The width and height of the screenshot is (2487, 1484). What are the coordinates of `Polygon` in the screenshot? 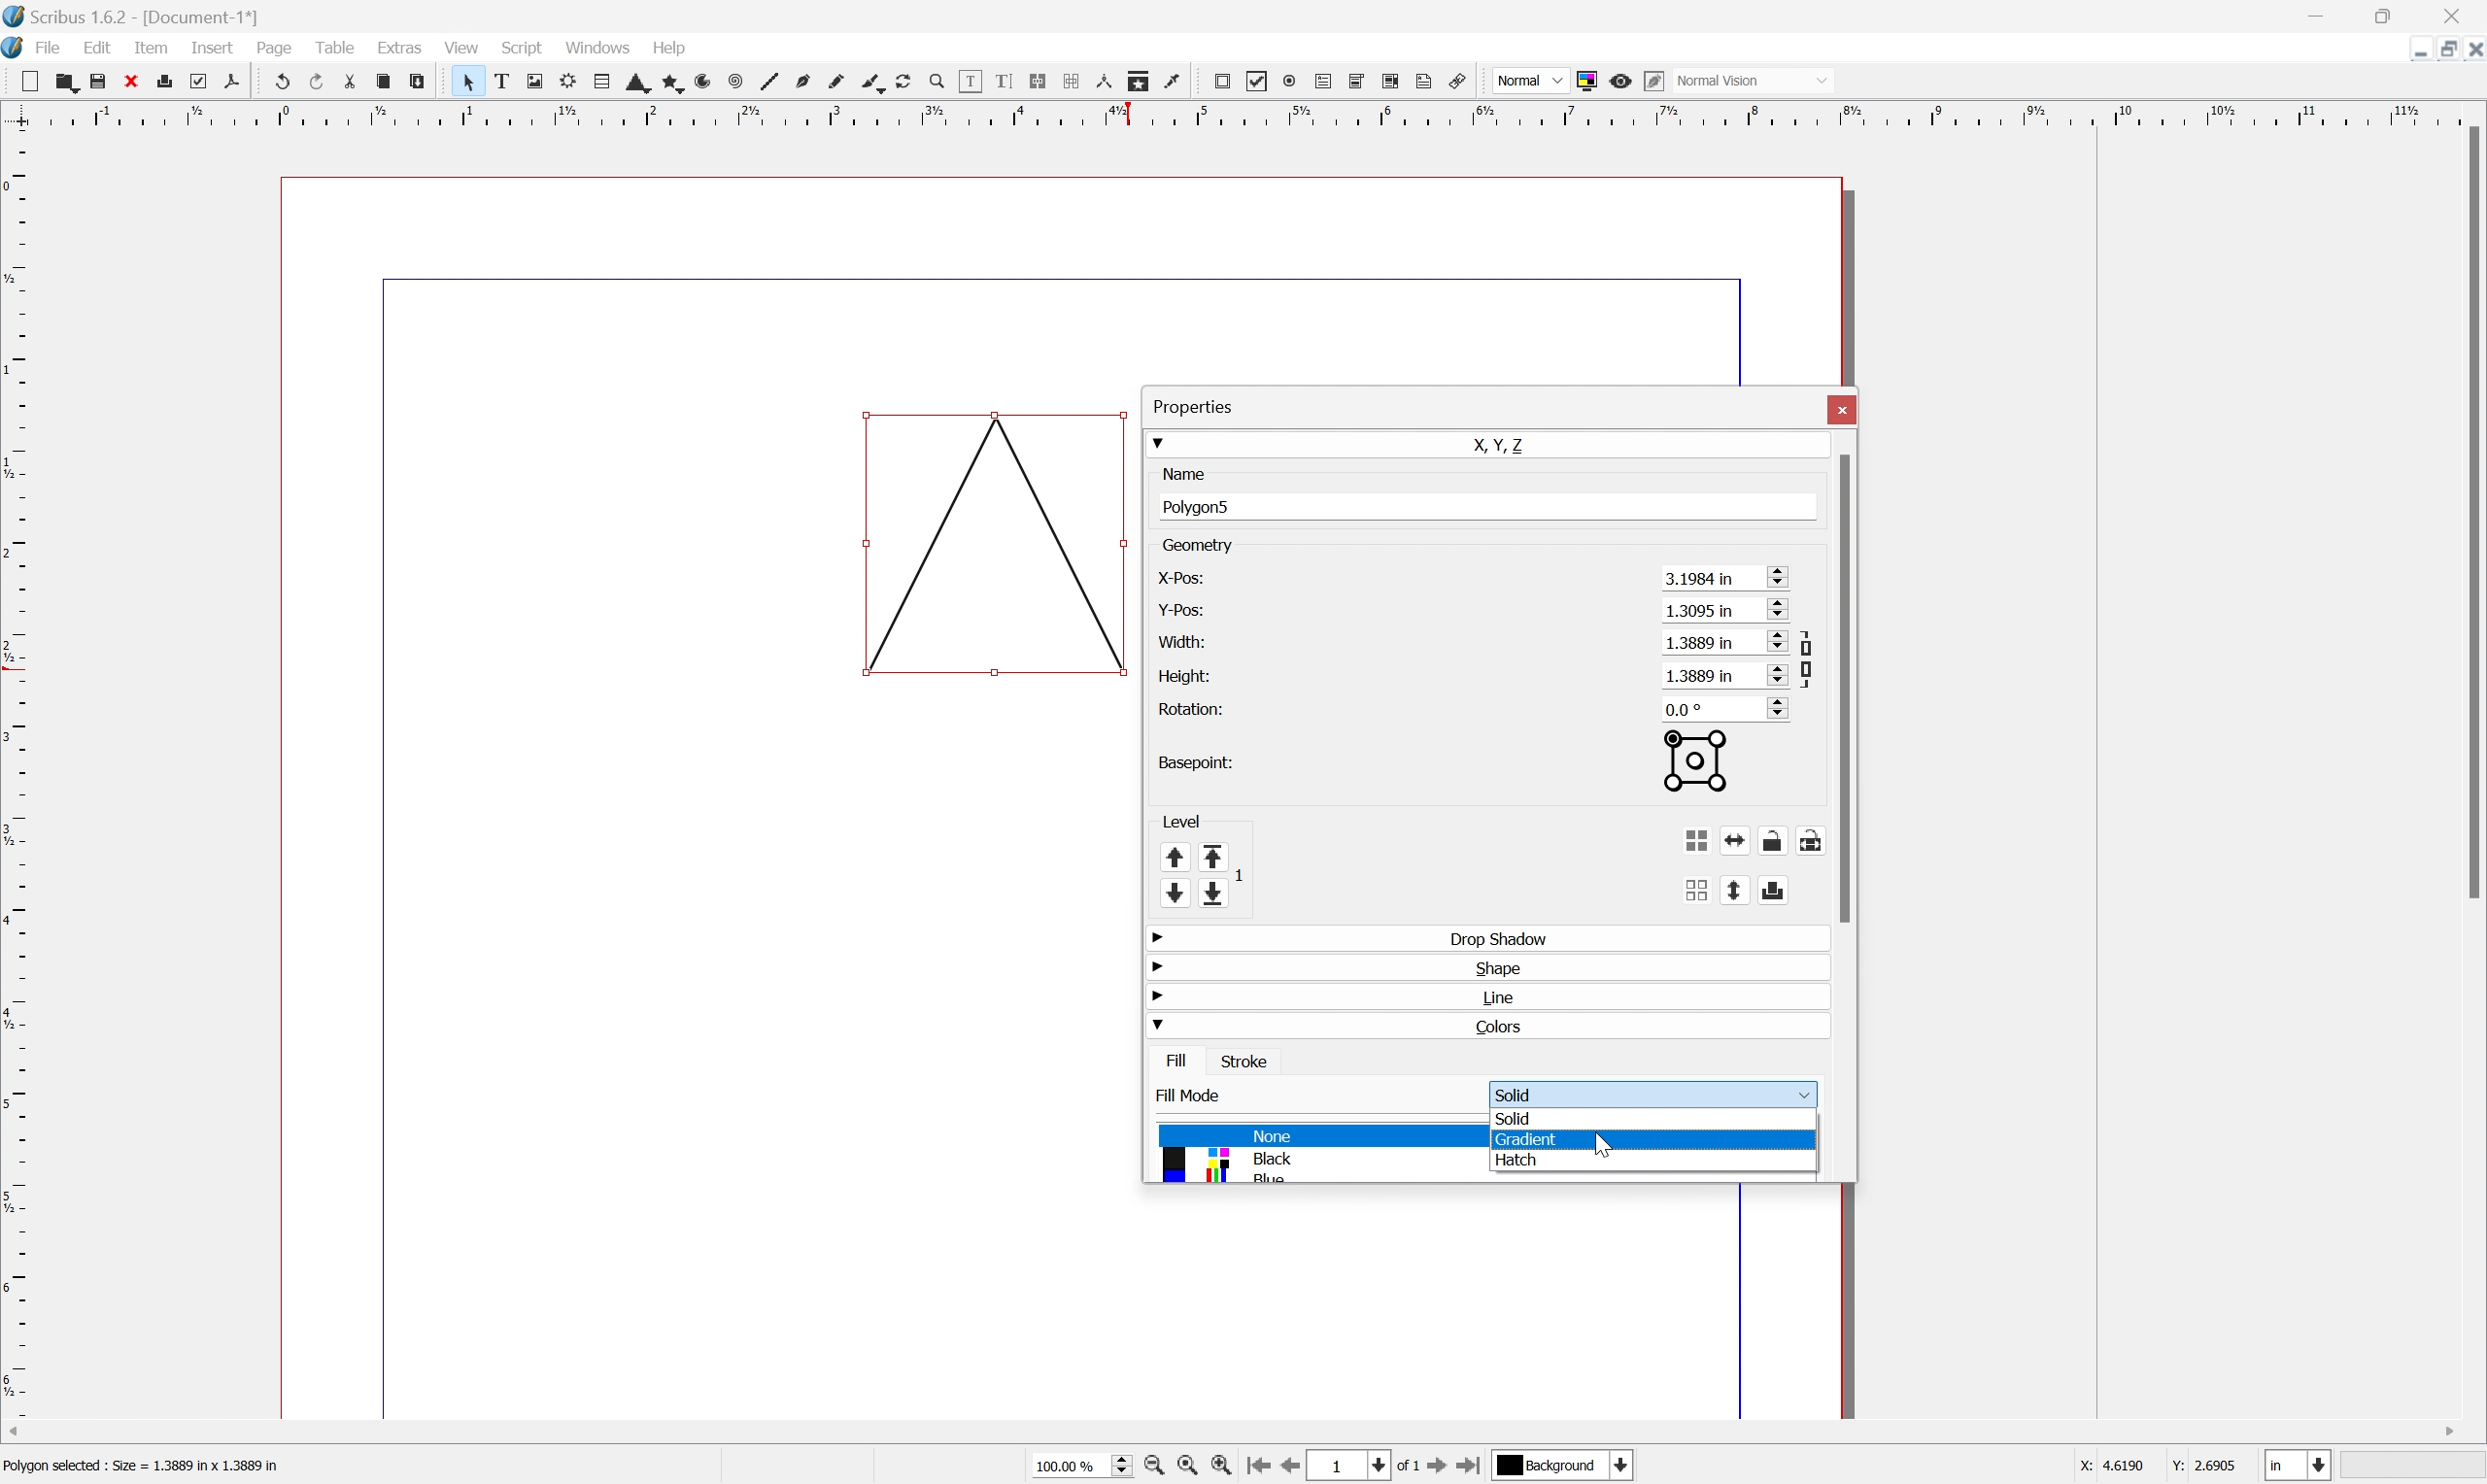 It's located at (664, 83).